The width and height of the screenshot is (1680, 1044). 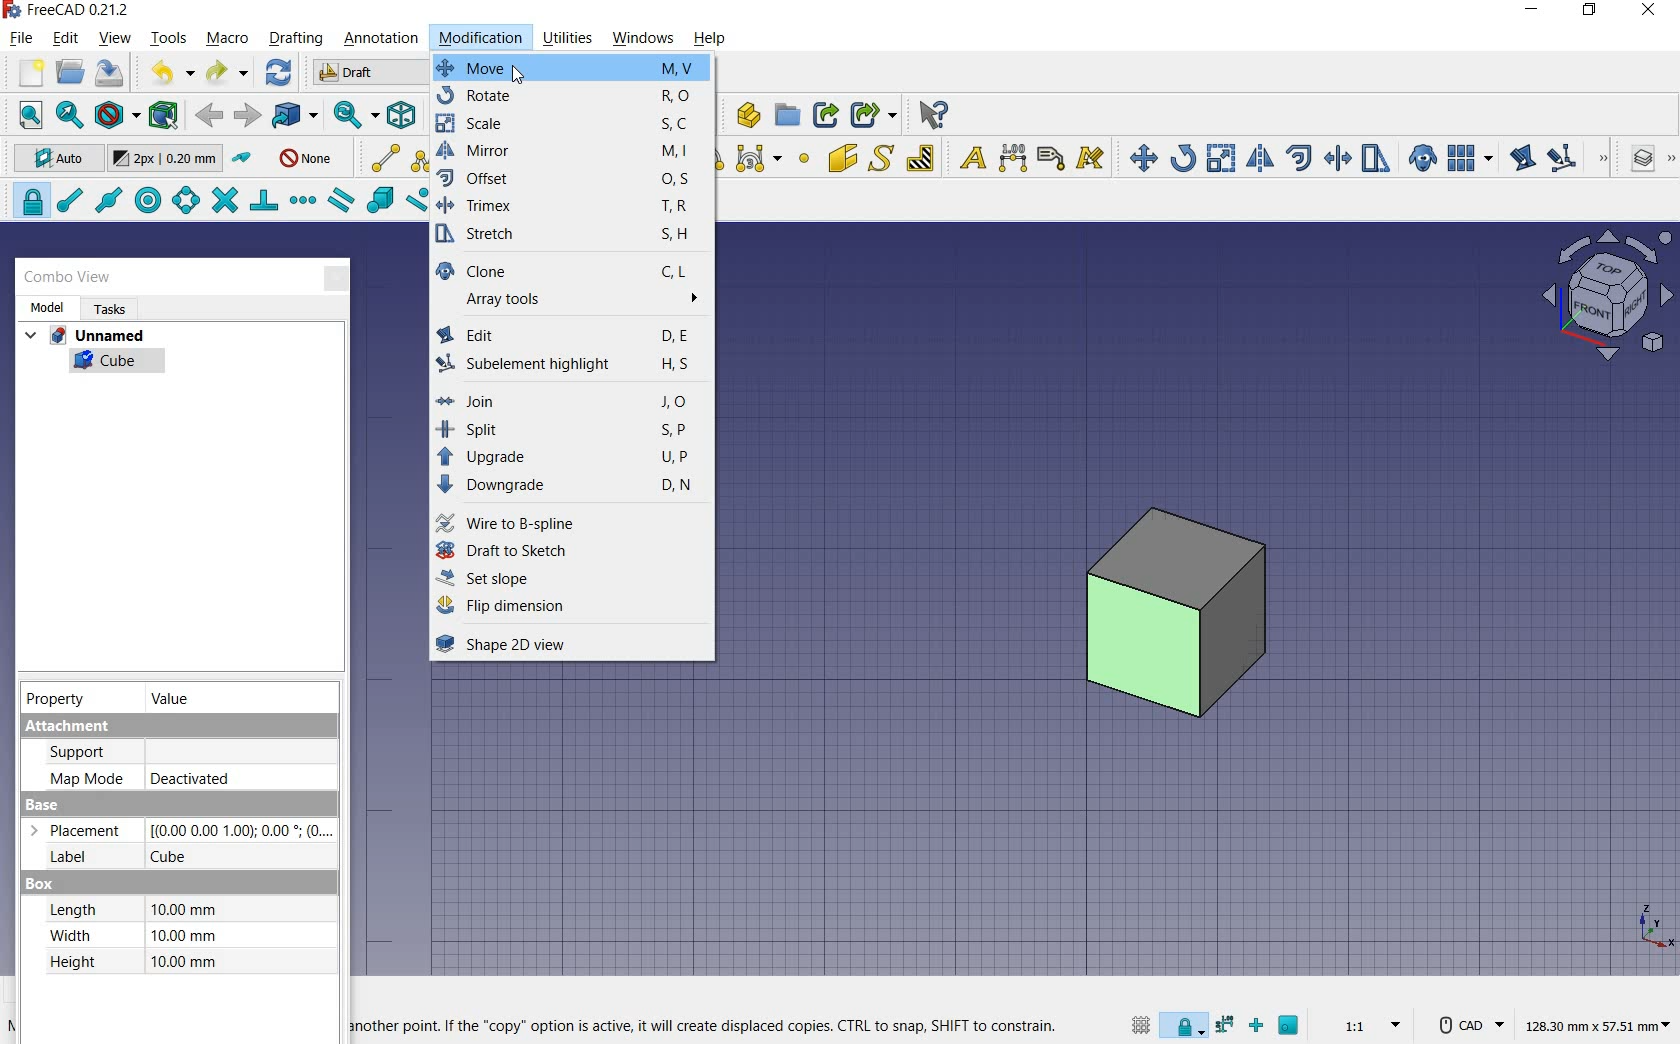 What do you see at coordinates (1014, 158) in the screenshot?
I see `dimension` at bounding box center [1014, 158].